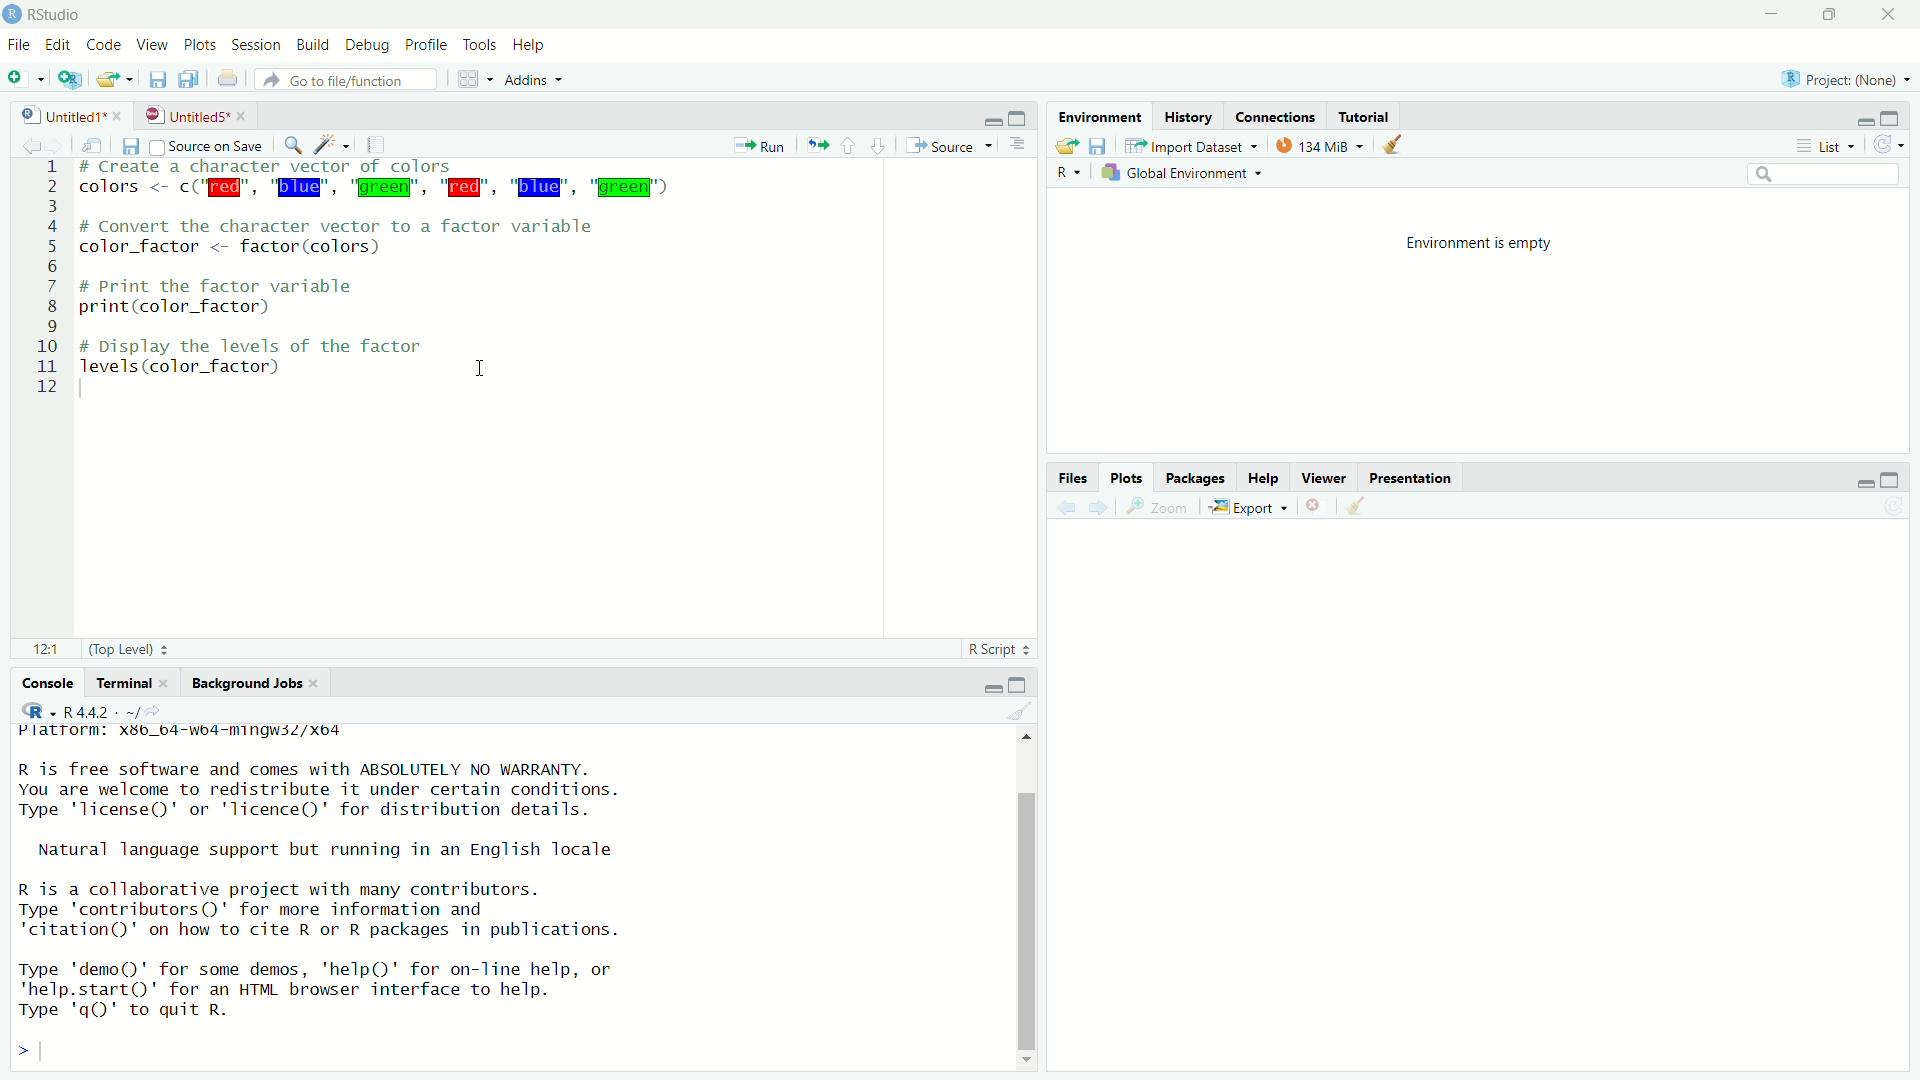 The image size is (1920, 1080). What do you see at coordinates (30, 713) in the screenshot?
I see `select language` at bounding box center [30, 713].